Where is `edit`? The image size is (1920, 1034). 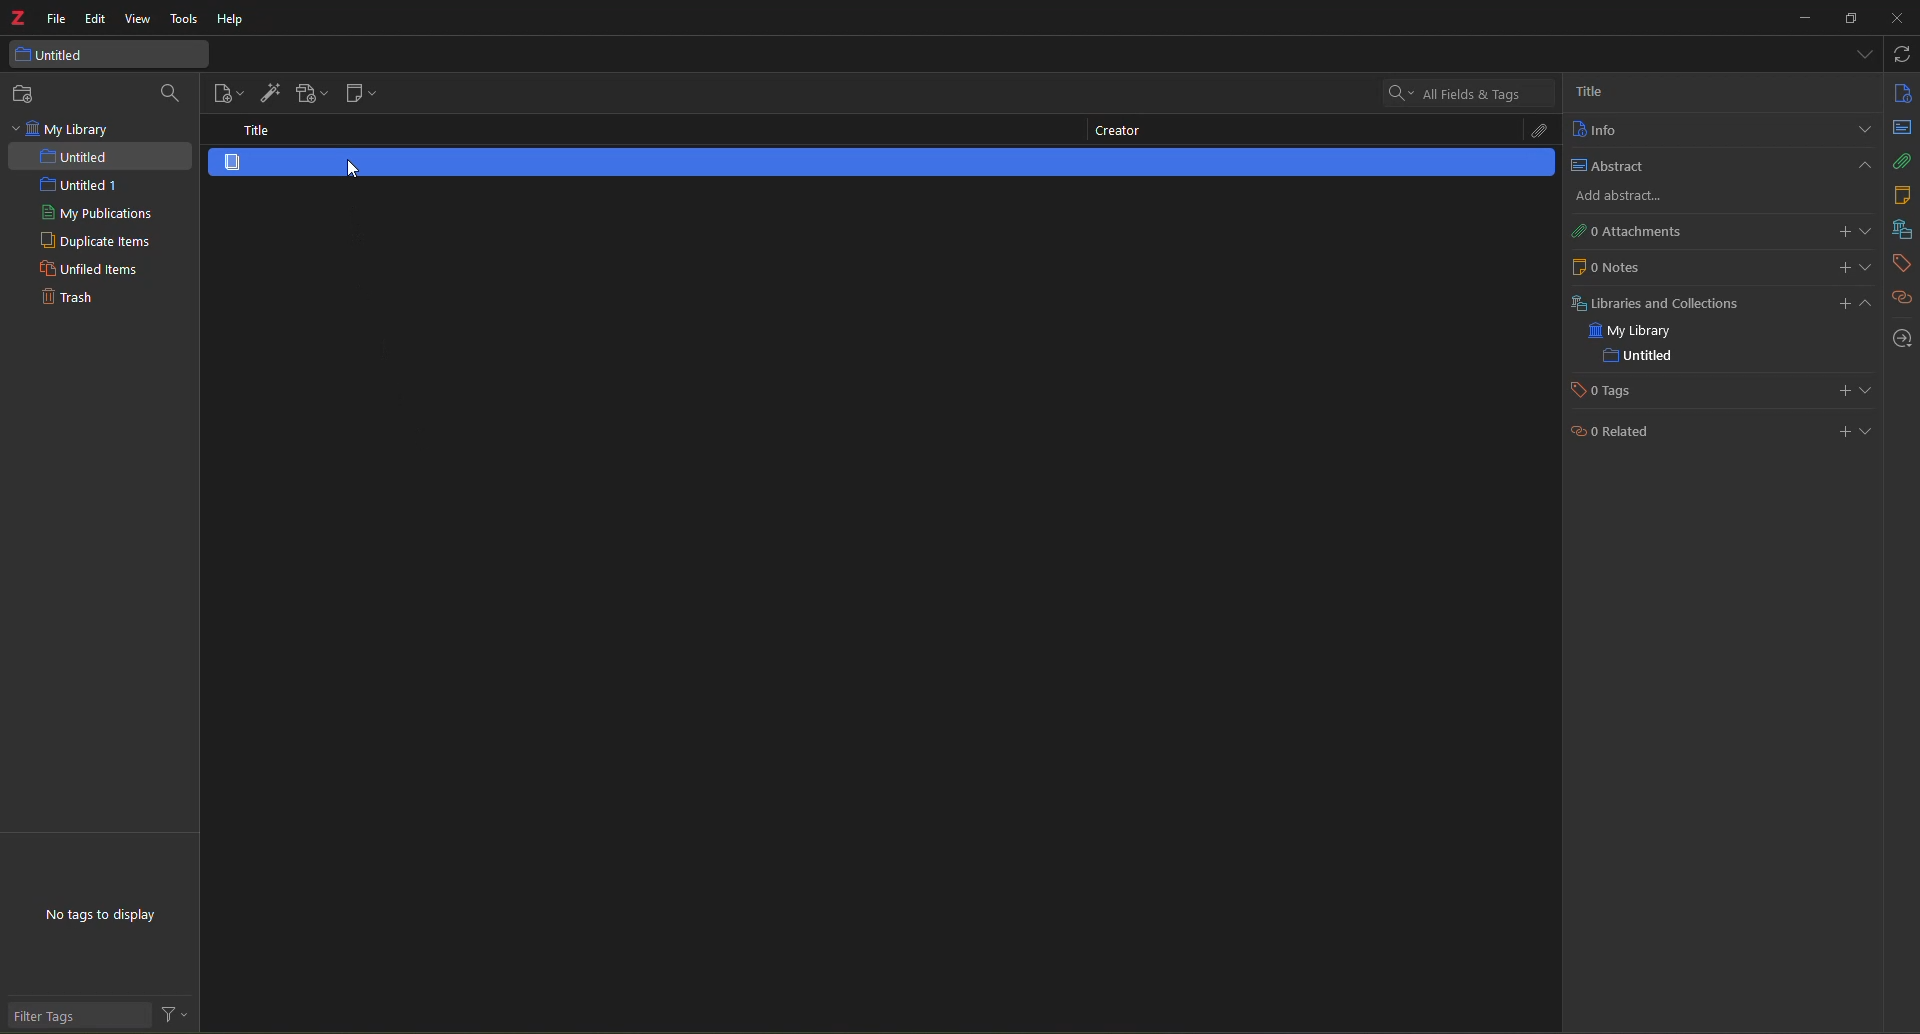
edit is located at coordinates (96, 18).